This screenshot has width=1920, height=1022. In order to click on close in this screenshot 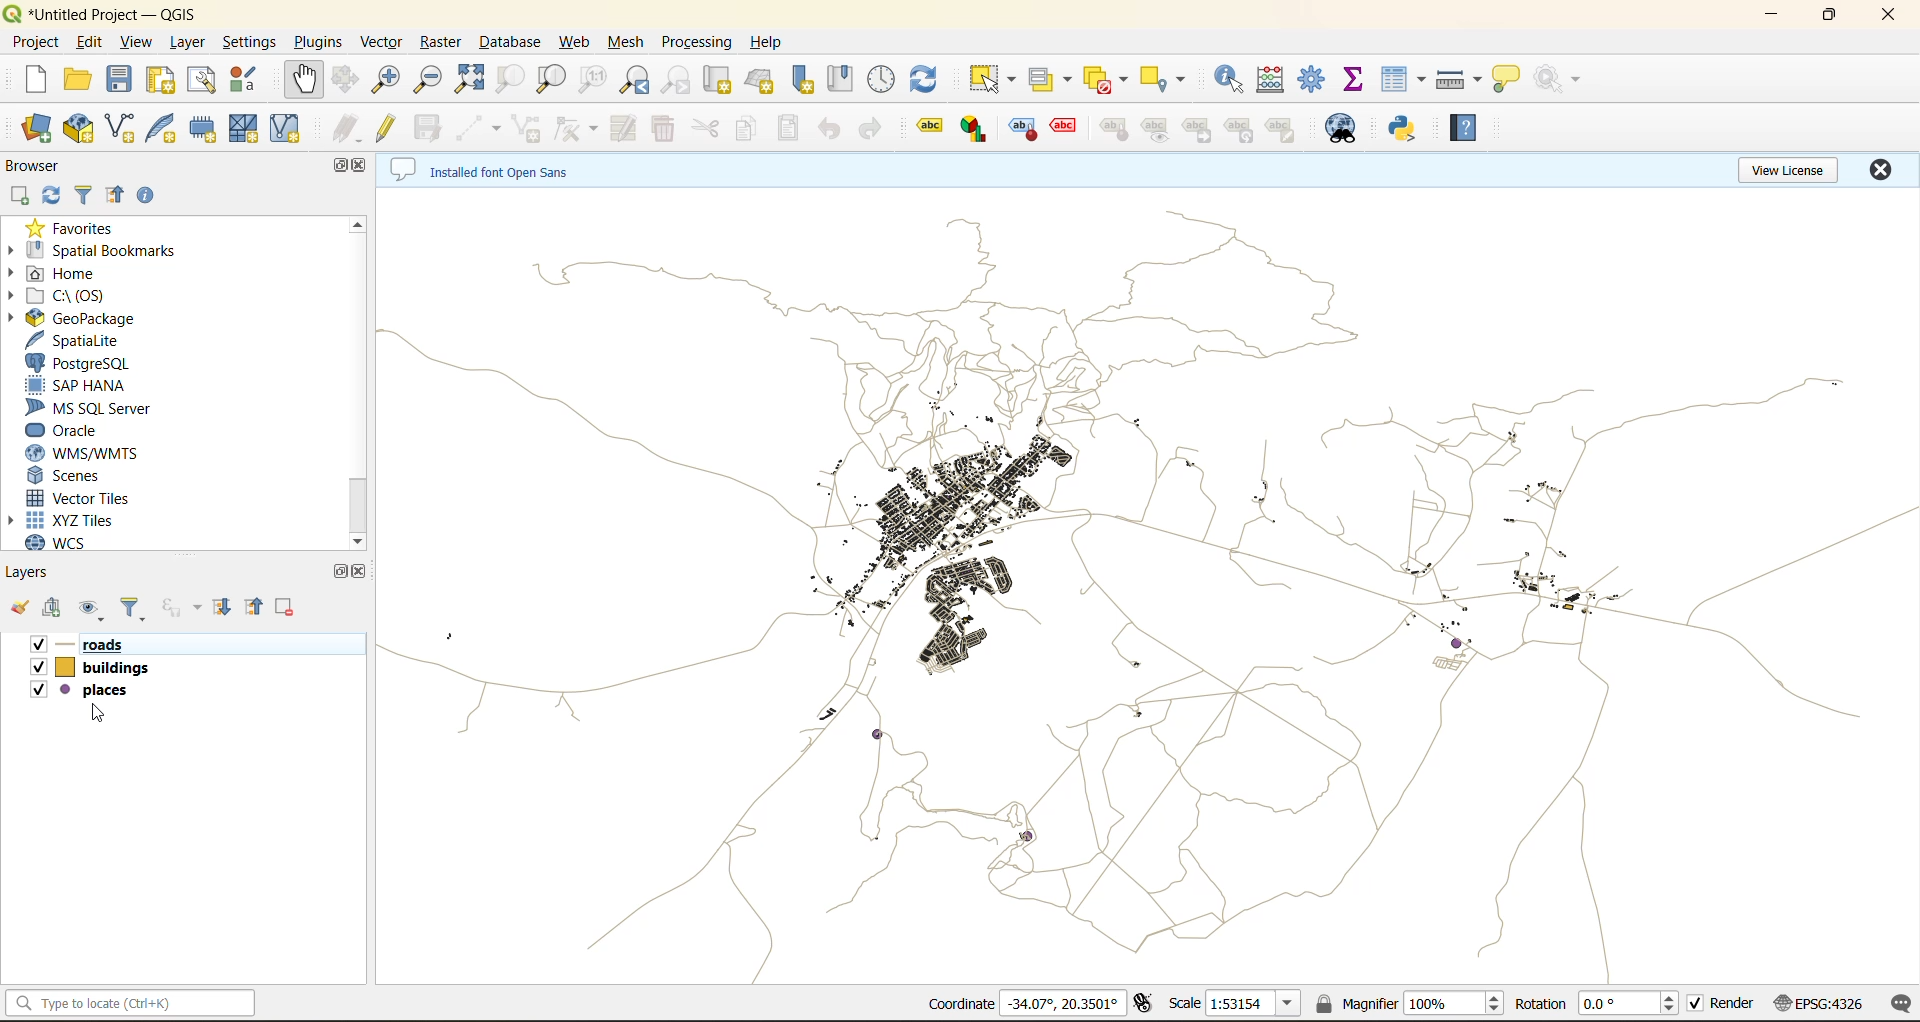, I will do `click(360, 576)`.